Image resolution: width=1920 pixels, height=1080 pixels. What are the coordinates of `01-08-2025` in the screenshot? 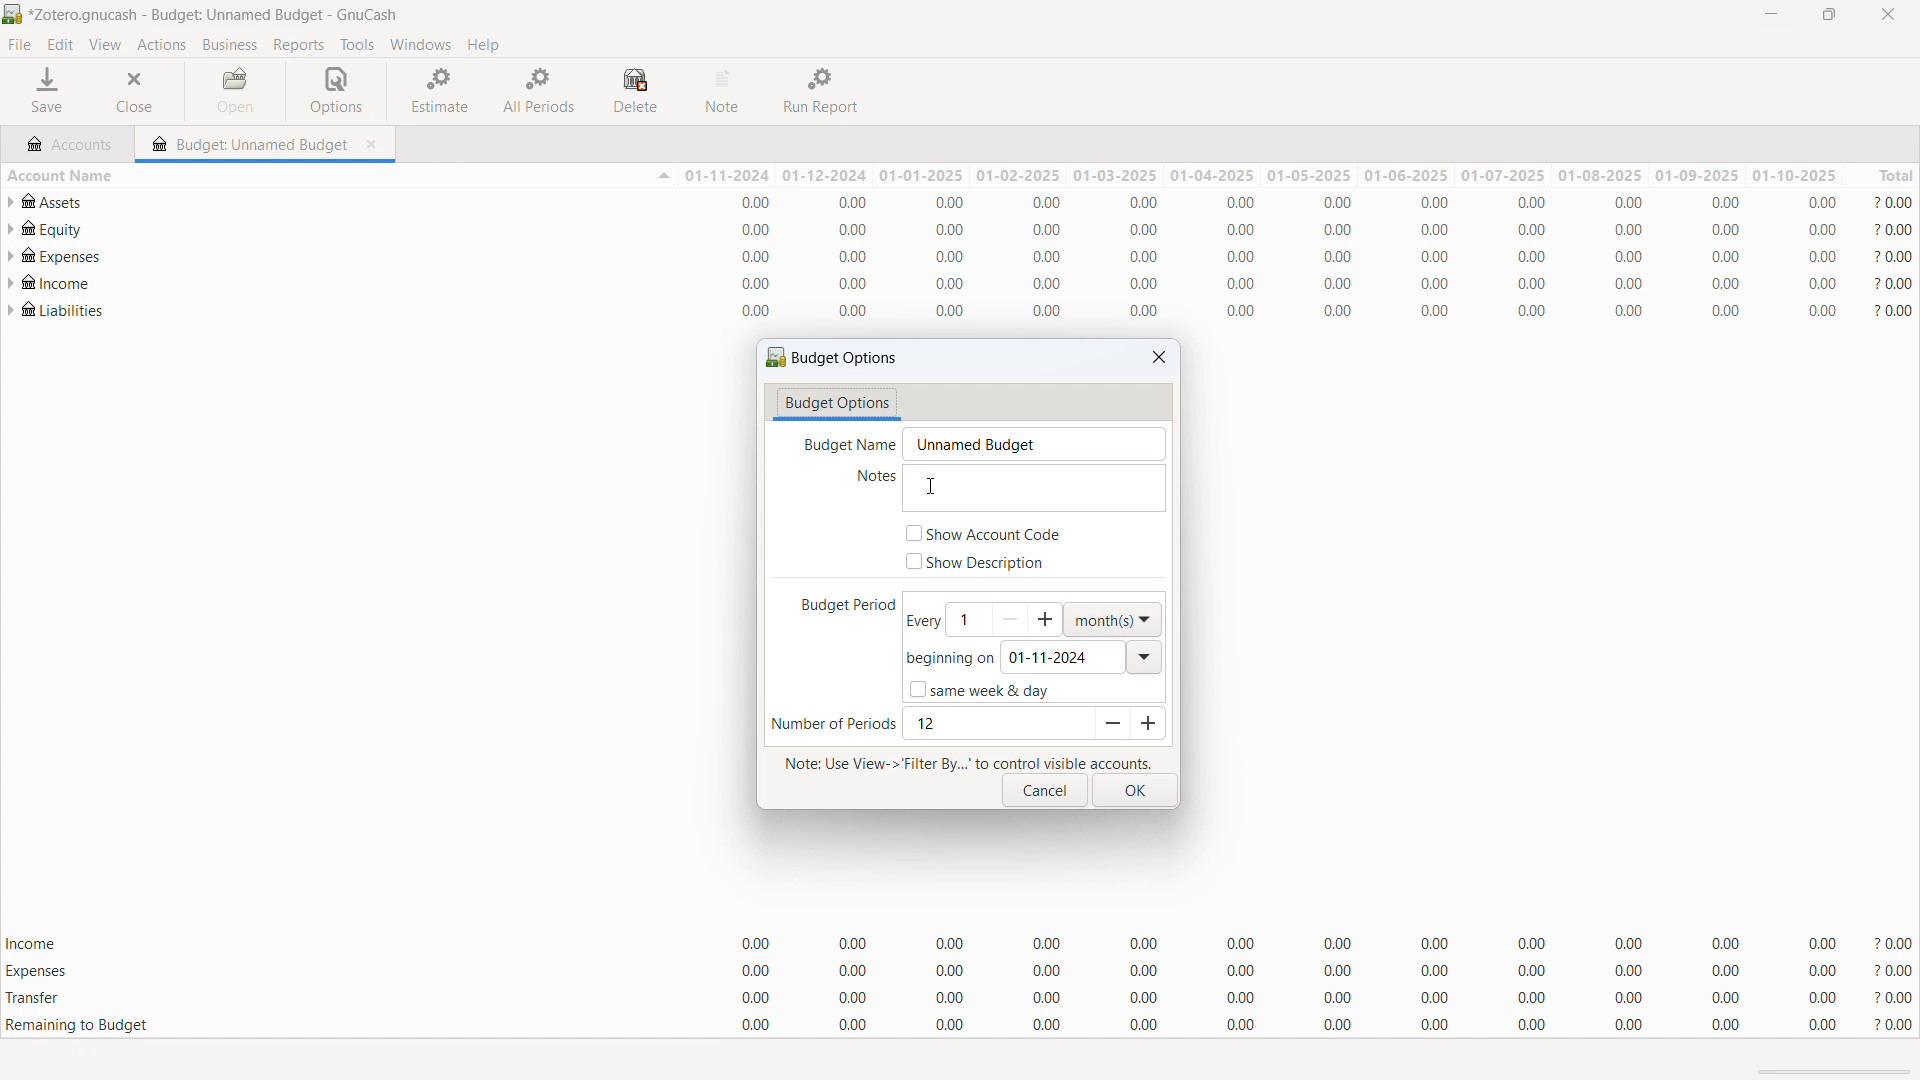 It's located at (1602, 176).